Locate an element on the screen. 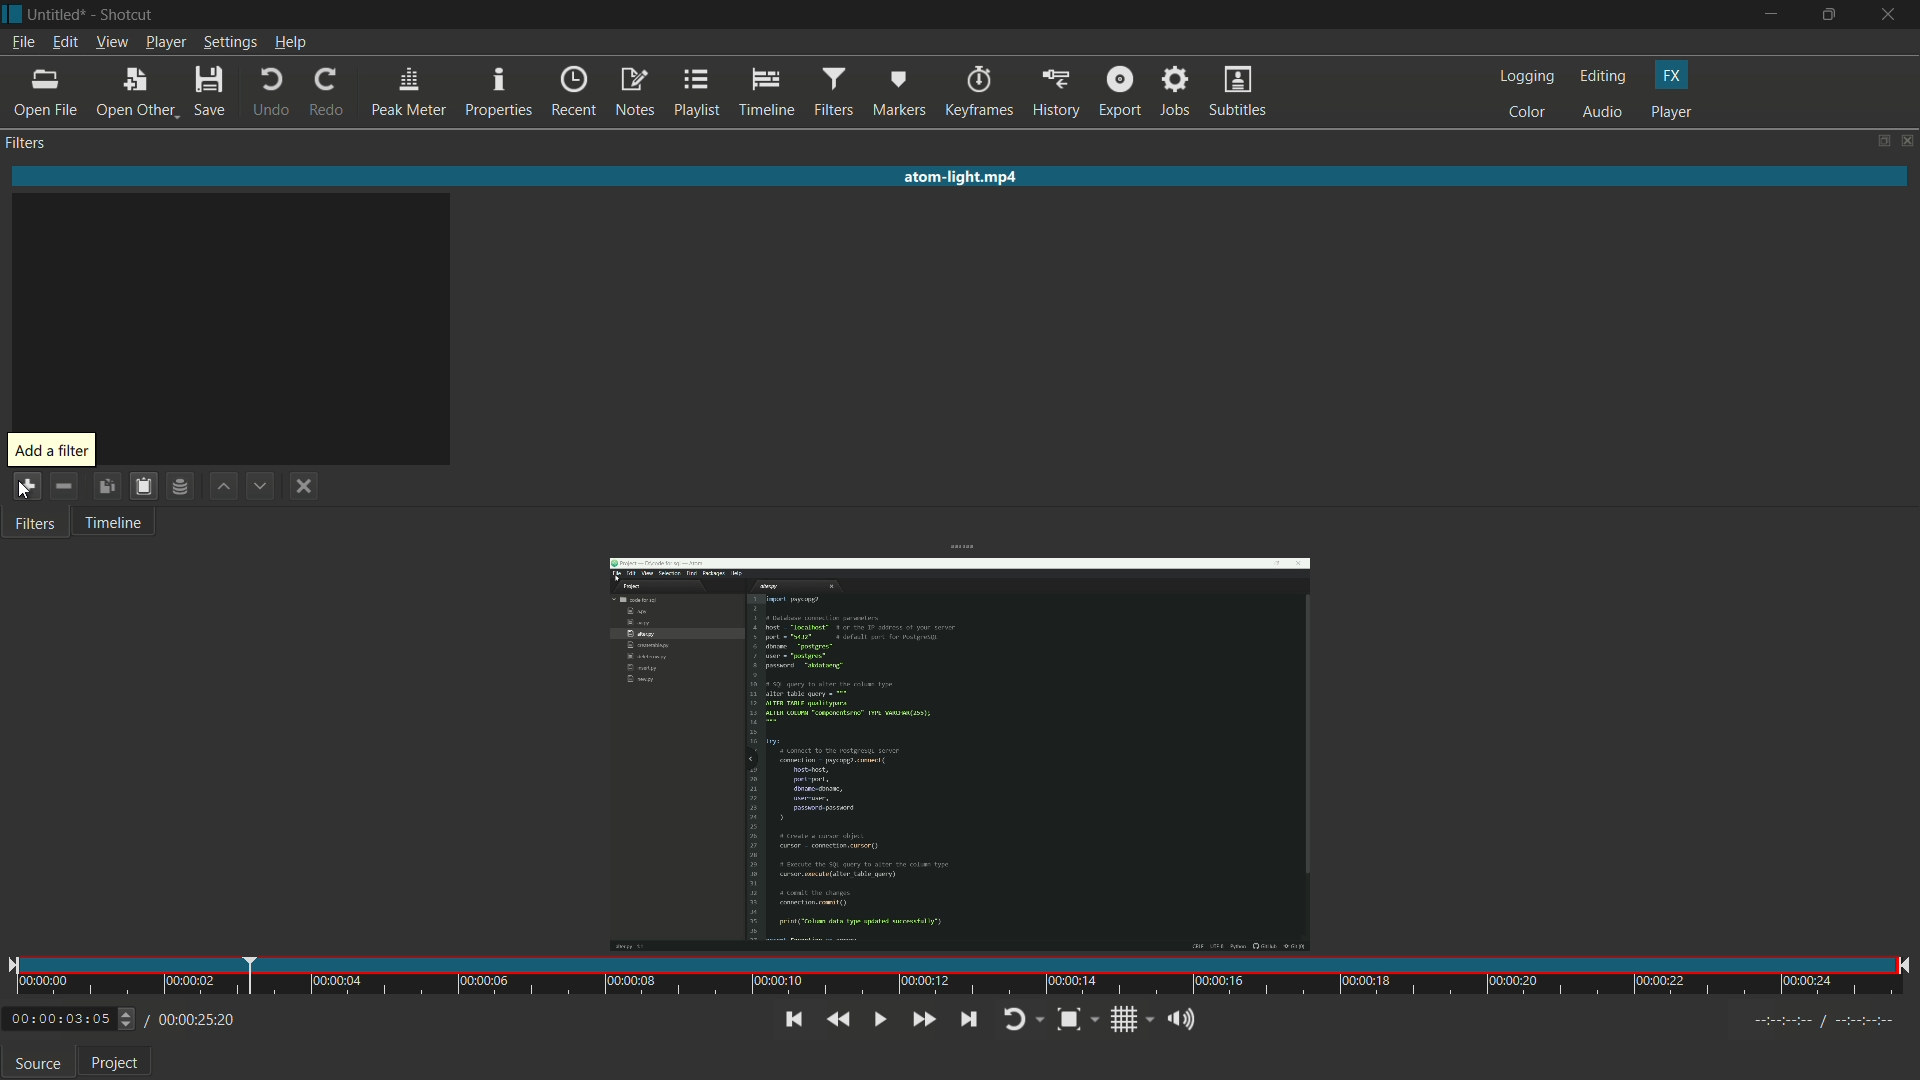 The image size is (1920, 1080). export is located at coordinates (1119, 90).